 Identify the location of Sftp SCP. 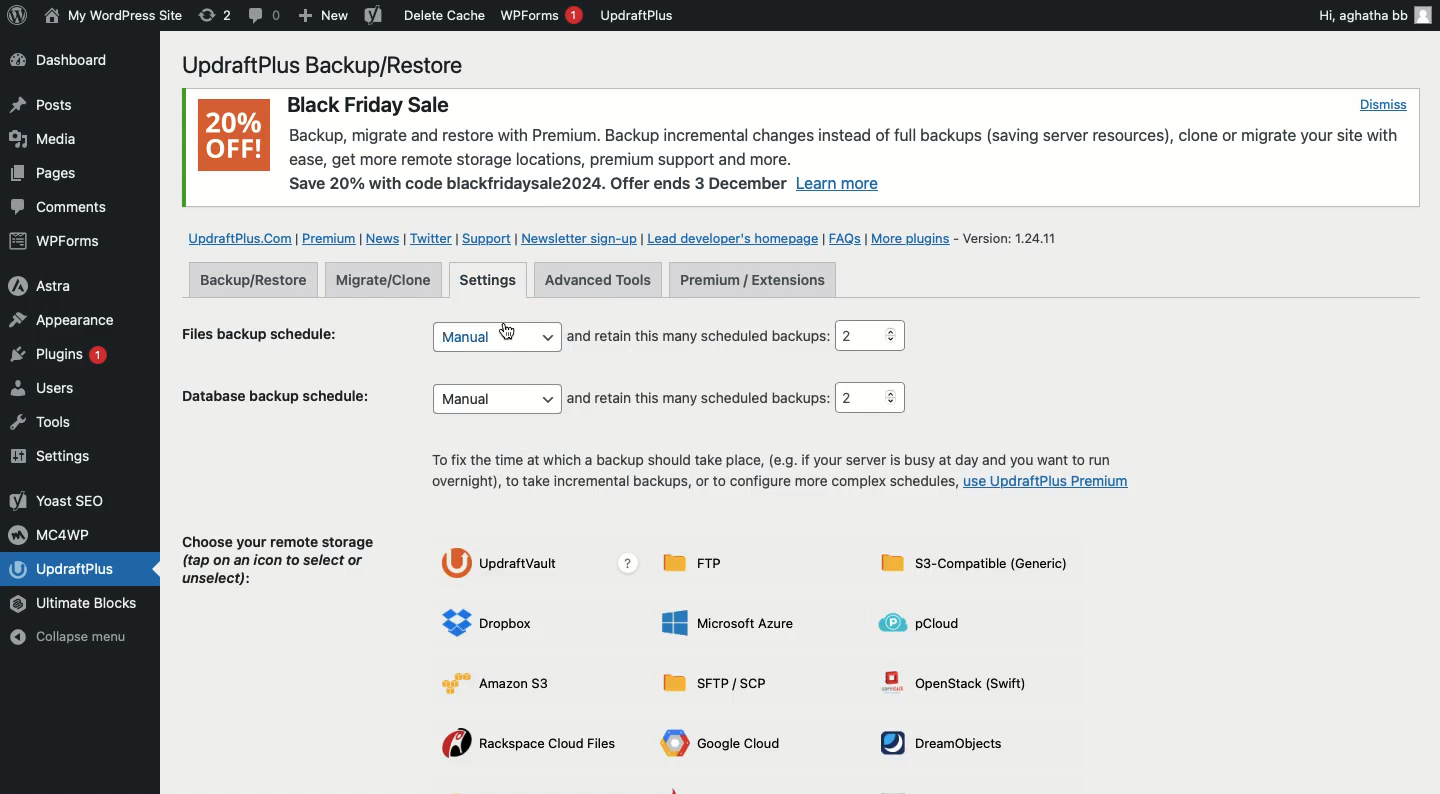
(722, 684).